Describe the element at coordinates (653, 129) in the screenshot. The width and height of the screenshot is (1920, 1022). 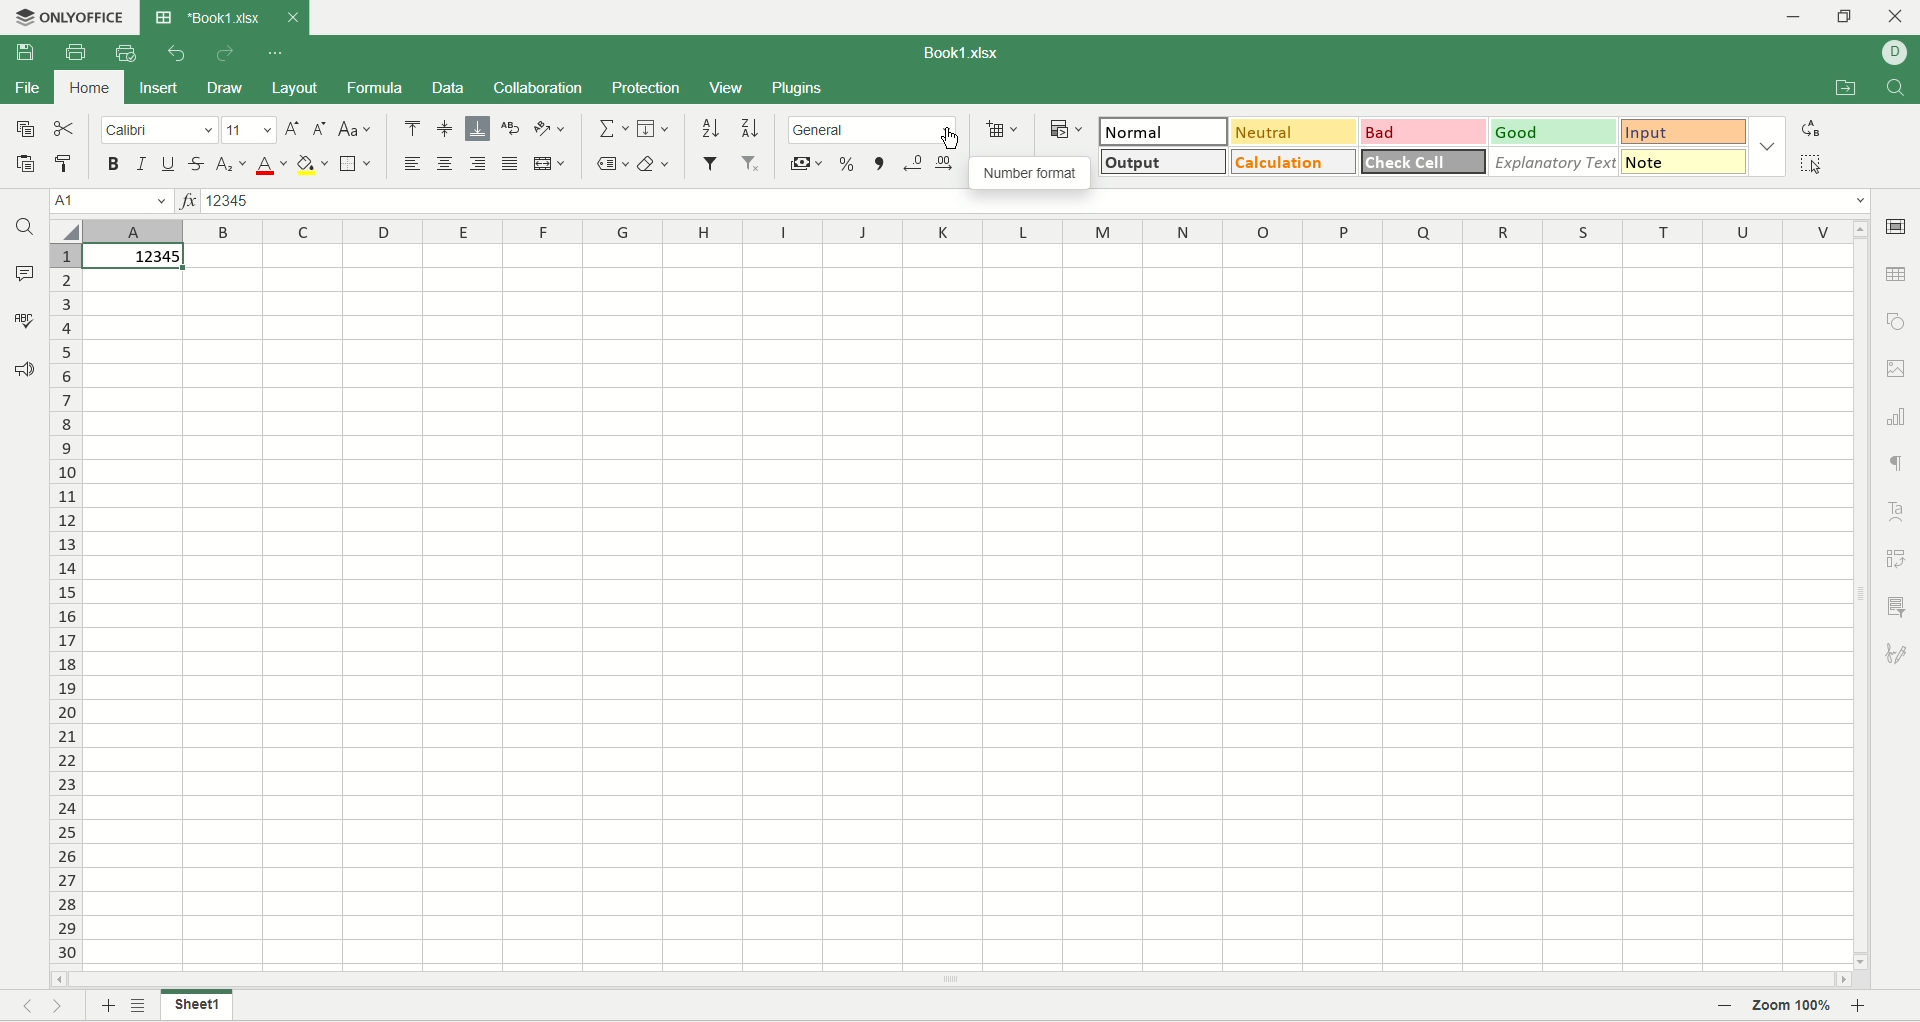
I see `fill` at that location.